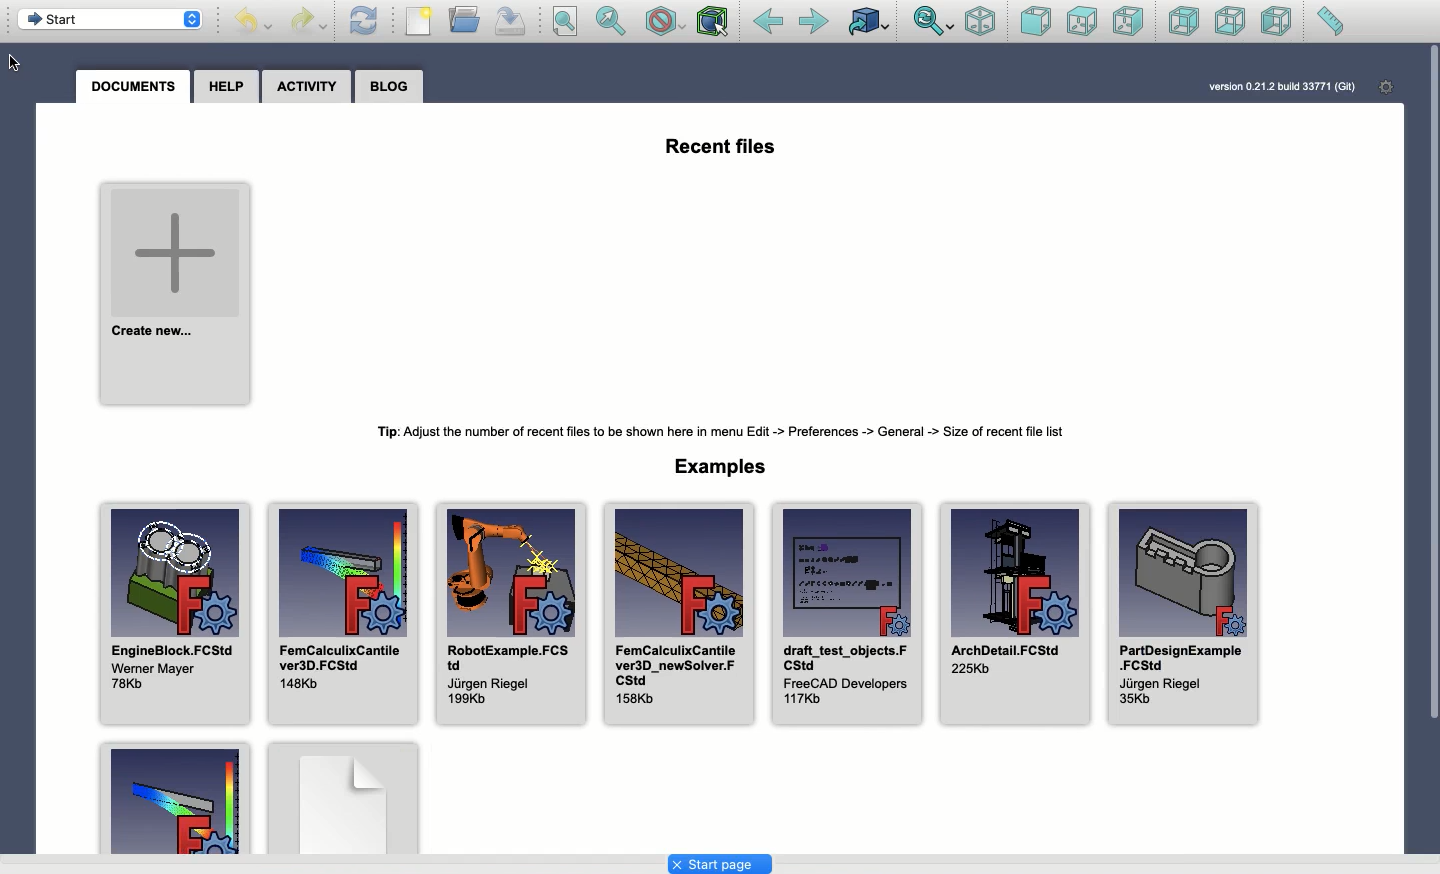 The image size is (1440, 874). Describe the element at coordinates (16, 62) in the screenshot. I see `Cursor` at that location.